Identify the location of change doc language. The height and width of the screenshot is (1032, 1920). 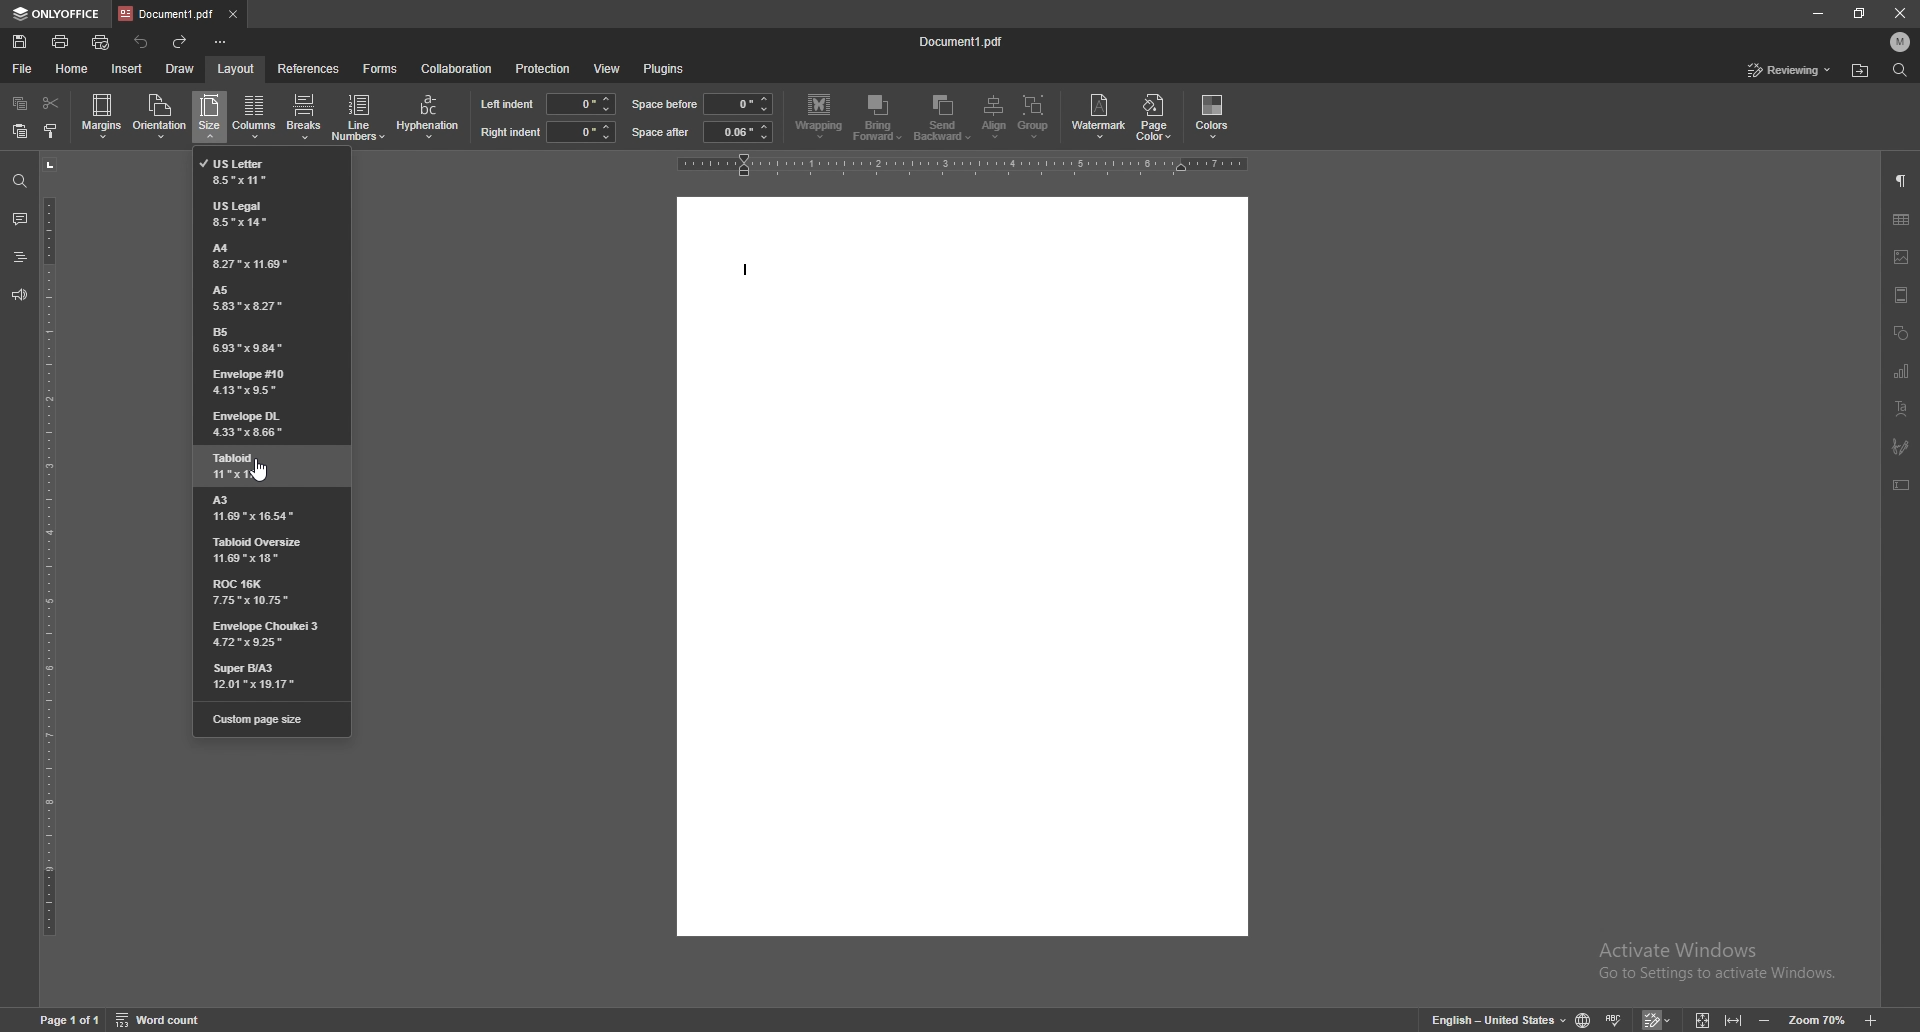
(1585, 1019).